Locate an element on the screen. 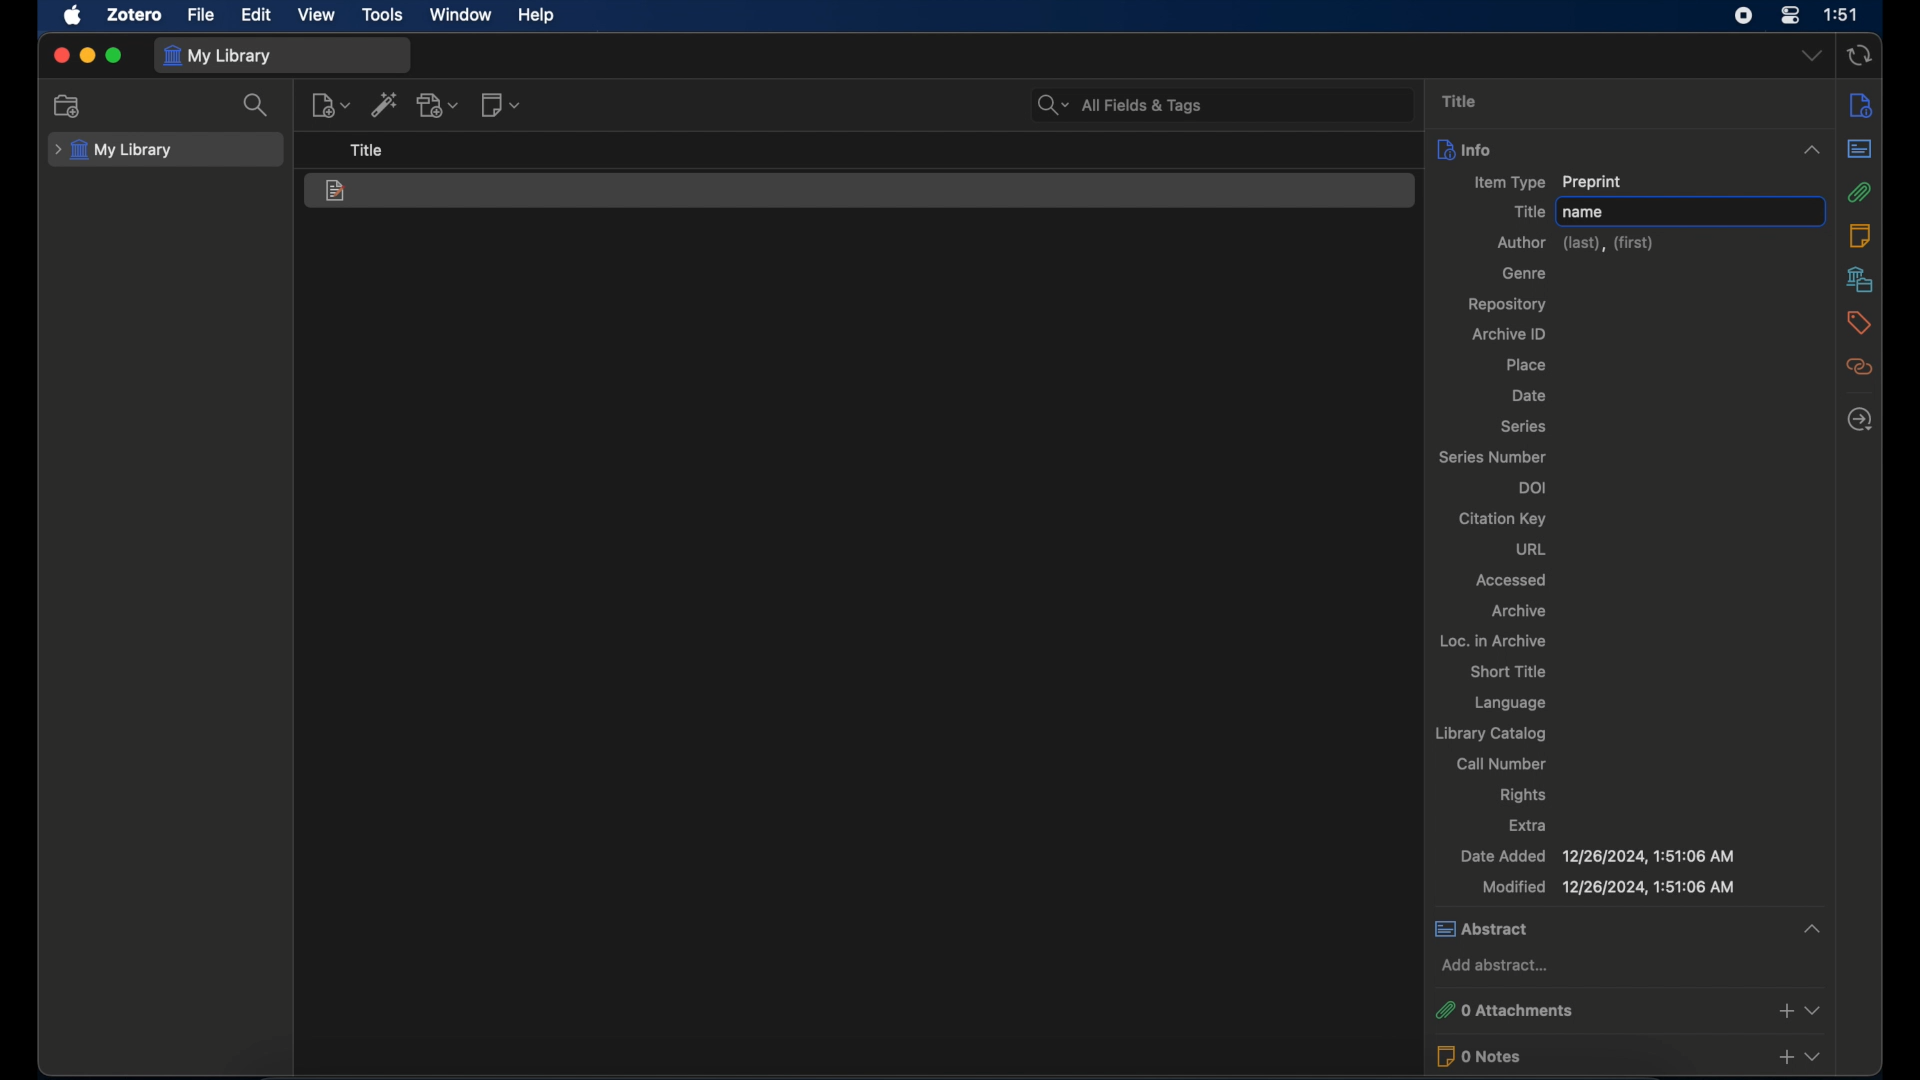 The height and width of the screenshot is (1080, 1920). accessed is located at coordinates (1511, 580).